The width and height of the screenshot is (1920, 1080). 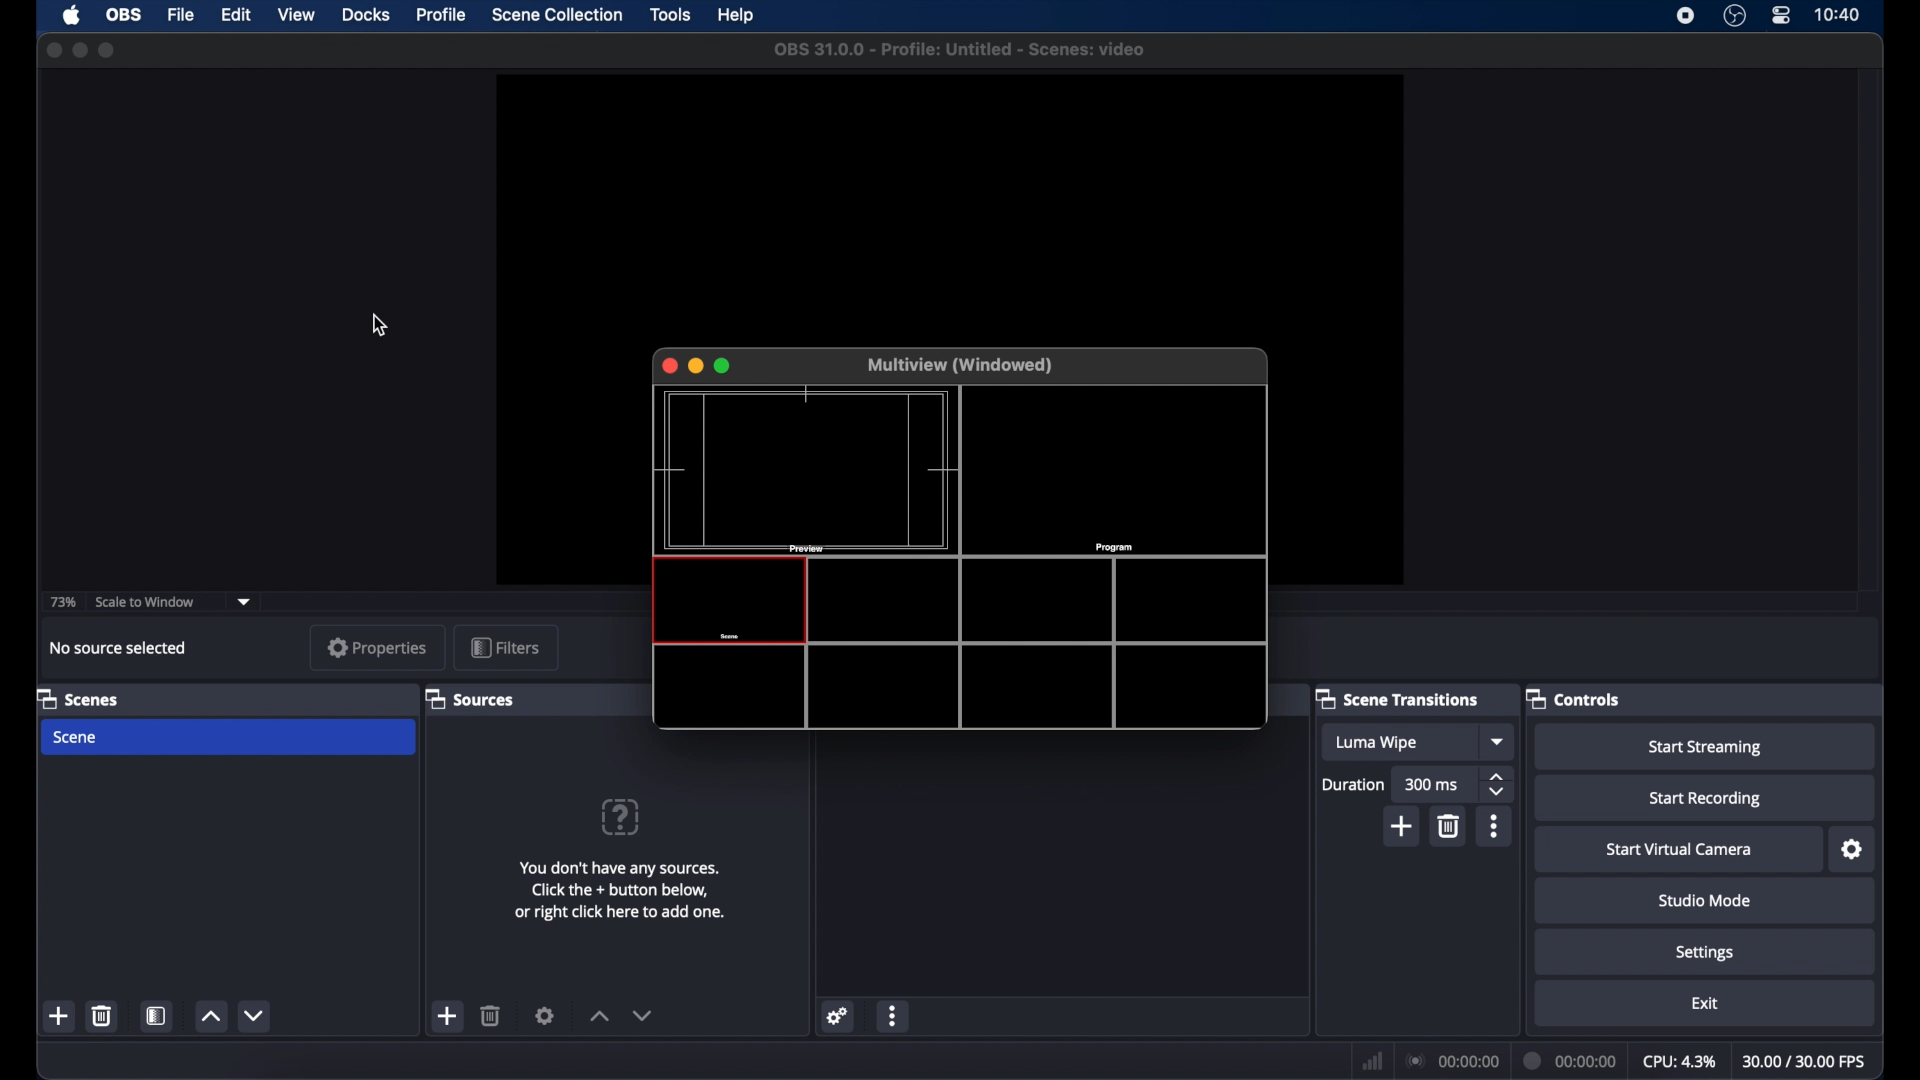 I want to click on apple icon, so click(x=72, y=15).